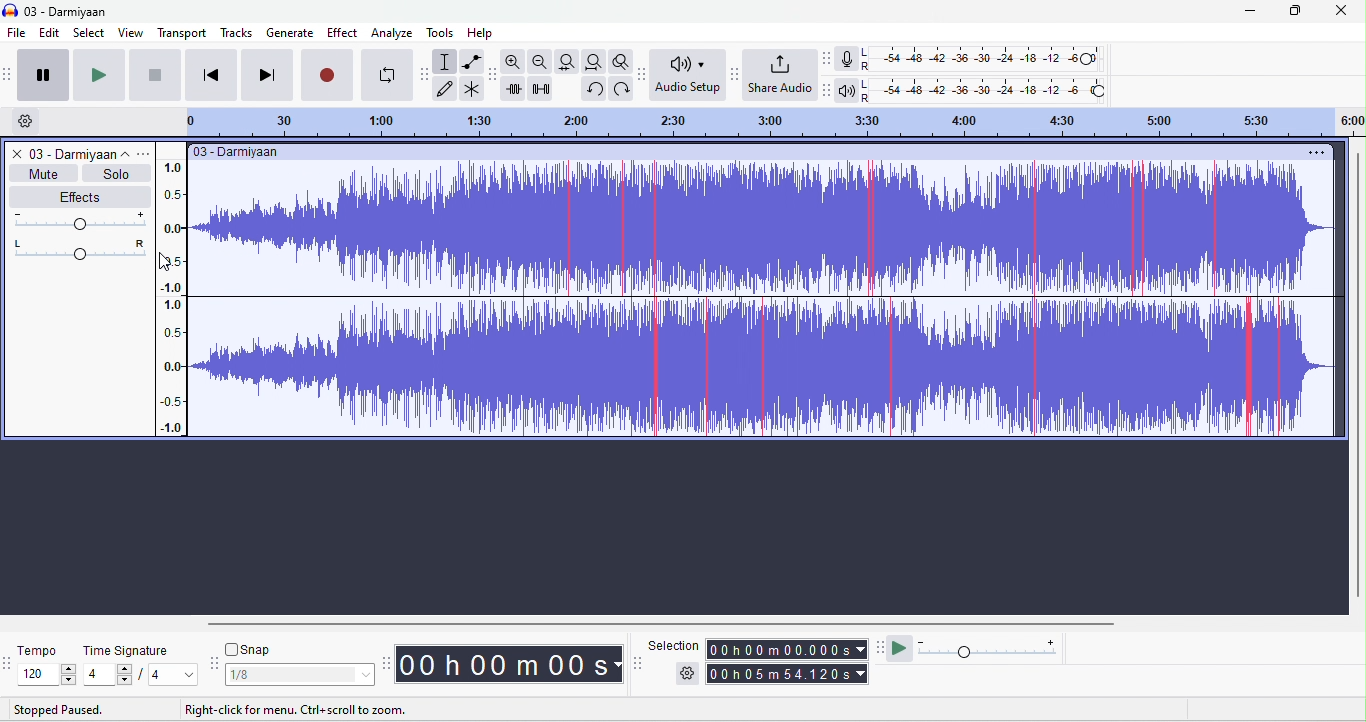 Image resolution: width=1366 pixels, height=722 pixels. What do you see at coordinates (1357, 379) in the screenshot?
I see `vertical scroll bar` at bounding box center [1357, 379].